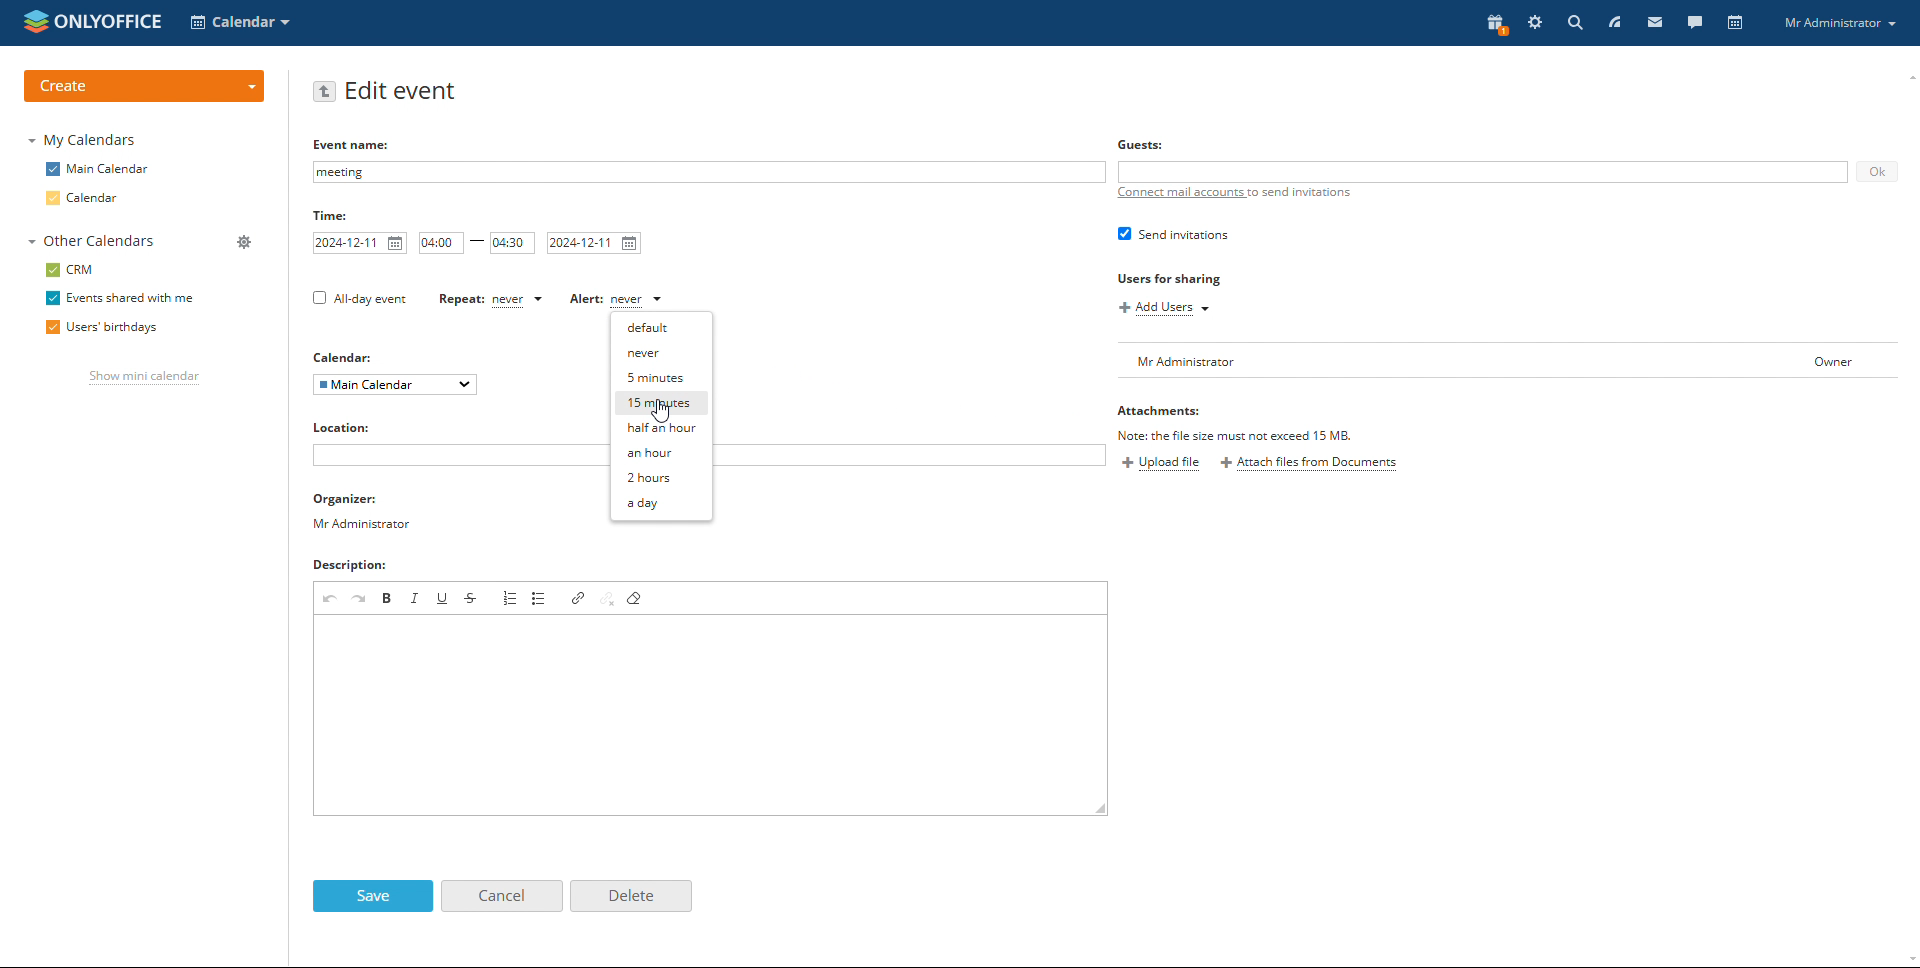 The width and height of the screenshot is (1920, 968). Describe the element at coordinates (631, 896) in the screenshot. I see `delete` at that location.